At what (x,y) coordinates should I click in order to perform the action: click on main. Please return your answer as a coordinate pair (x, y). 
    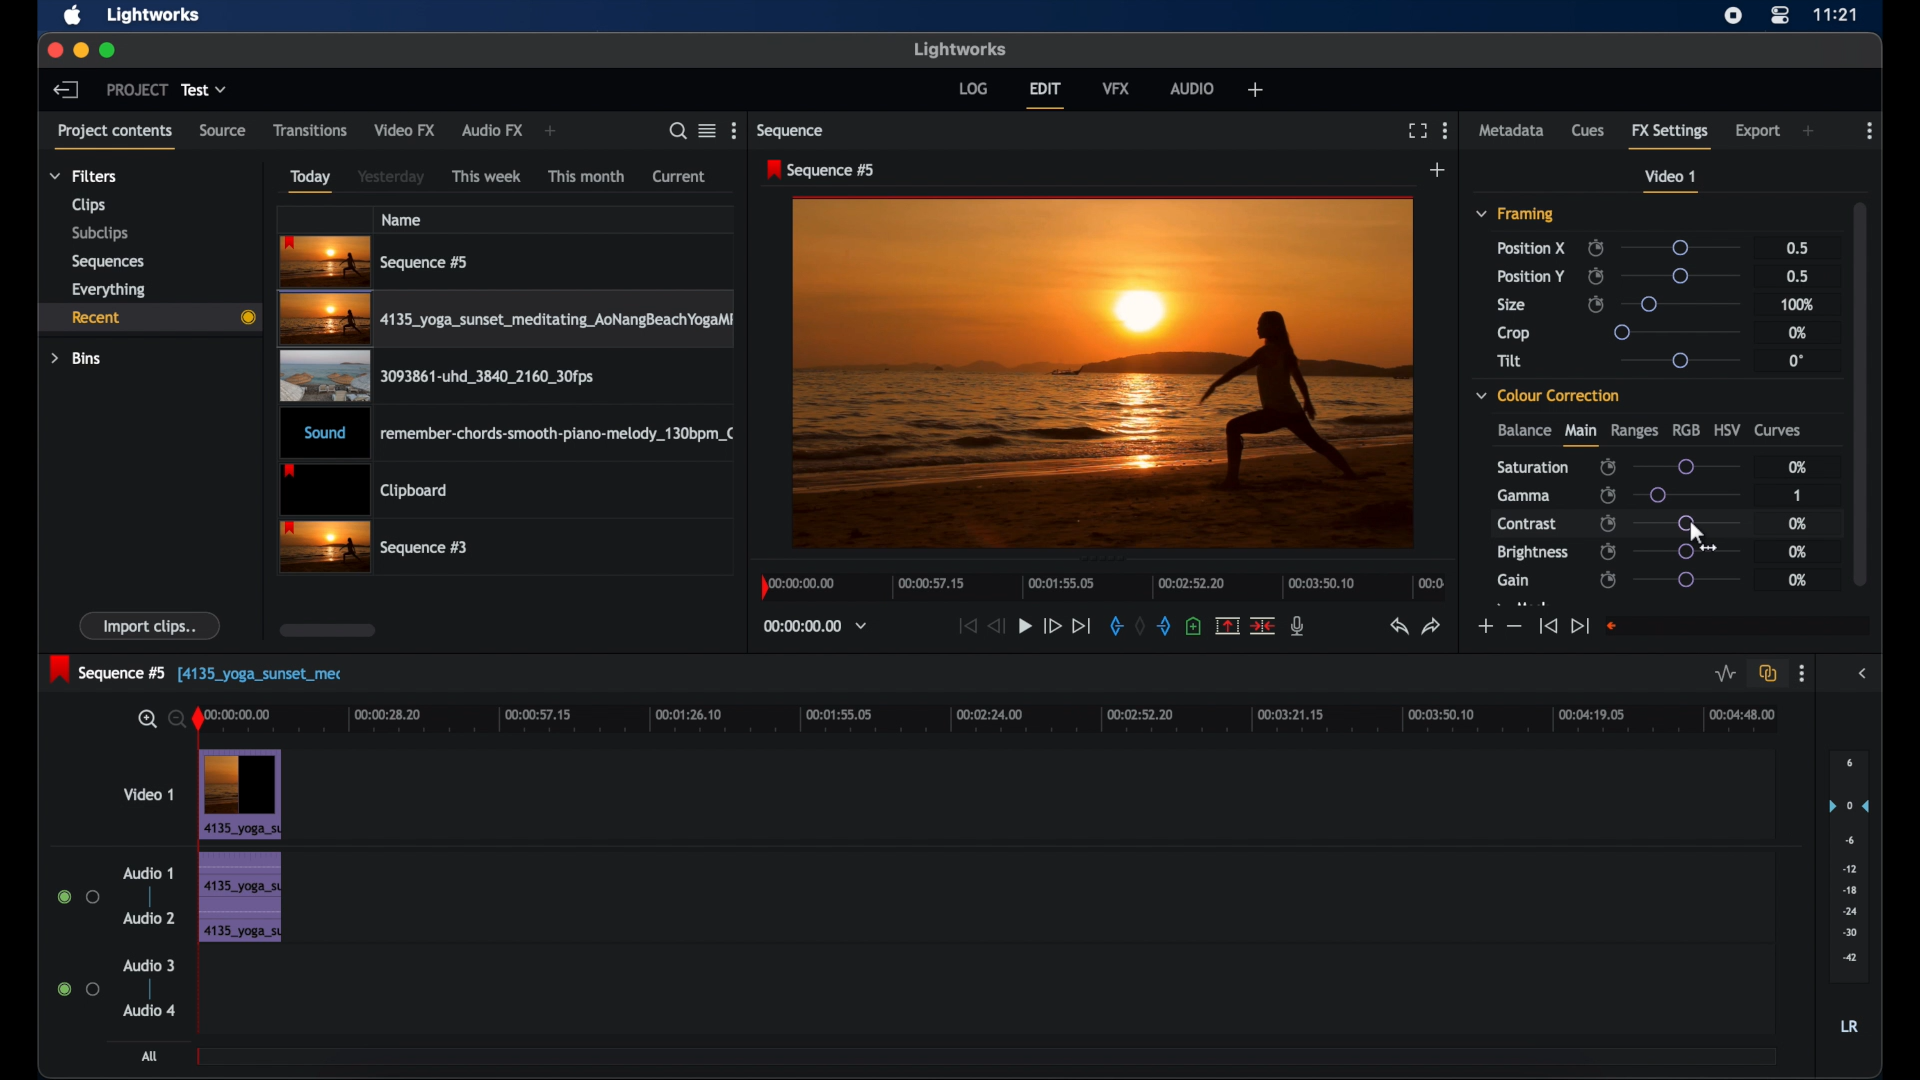
    Looking at the image, I should click on (1580, 435).